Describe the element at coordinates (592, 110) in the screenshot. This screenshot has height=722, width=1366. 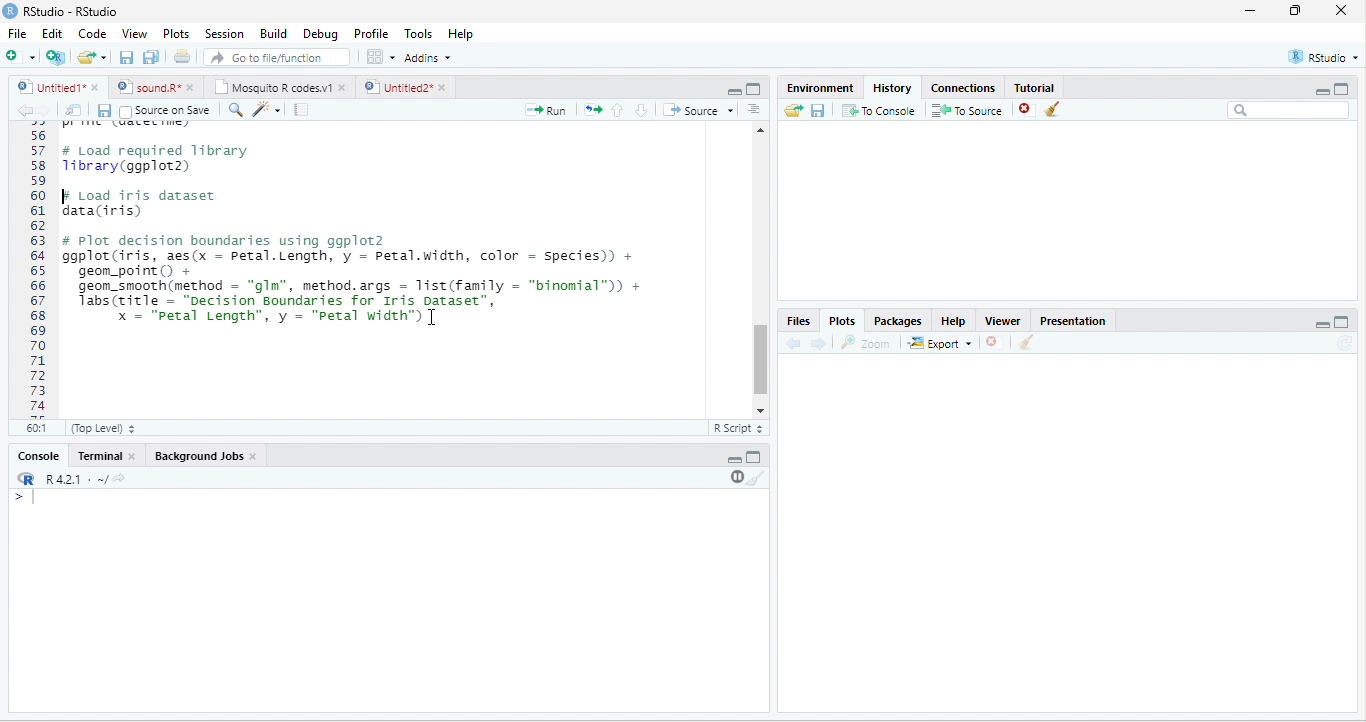
I see `rerun` at that location.